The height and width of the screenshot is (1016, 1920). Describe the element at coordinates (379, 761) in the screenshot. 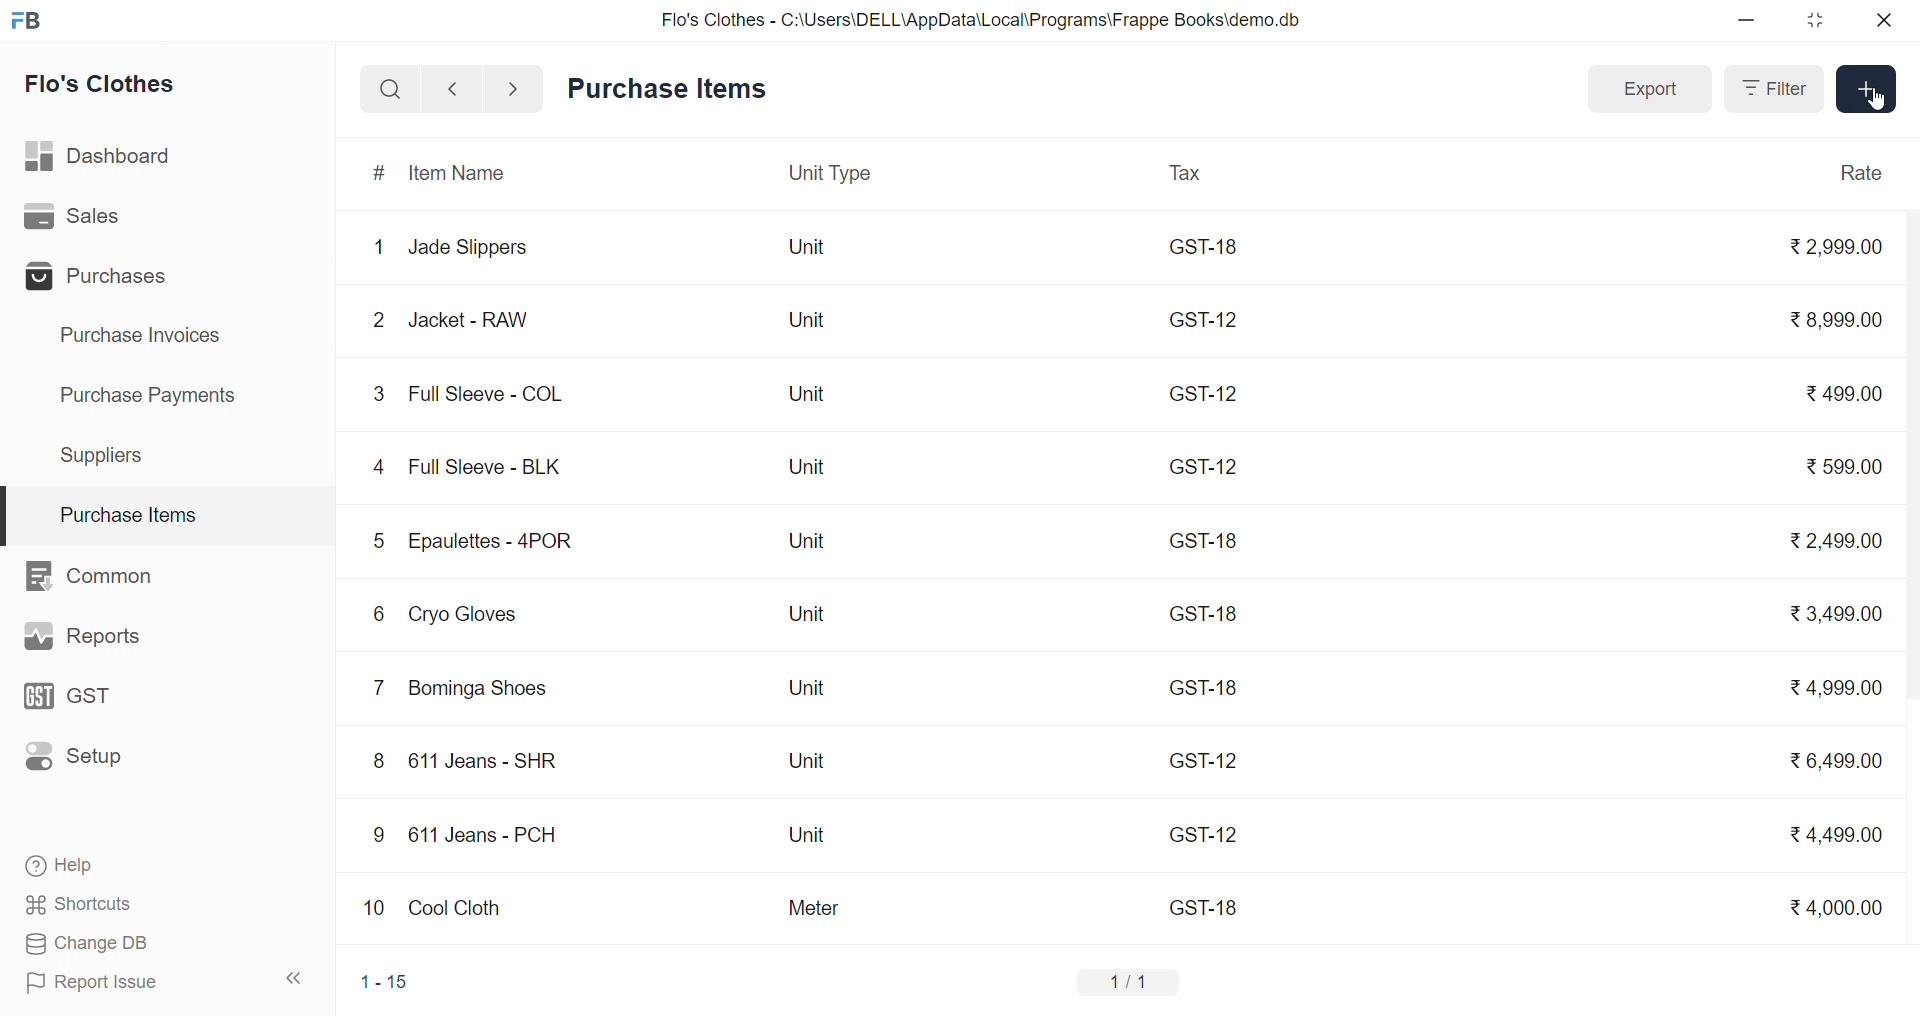

I see `8` at that location.